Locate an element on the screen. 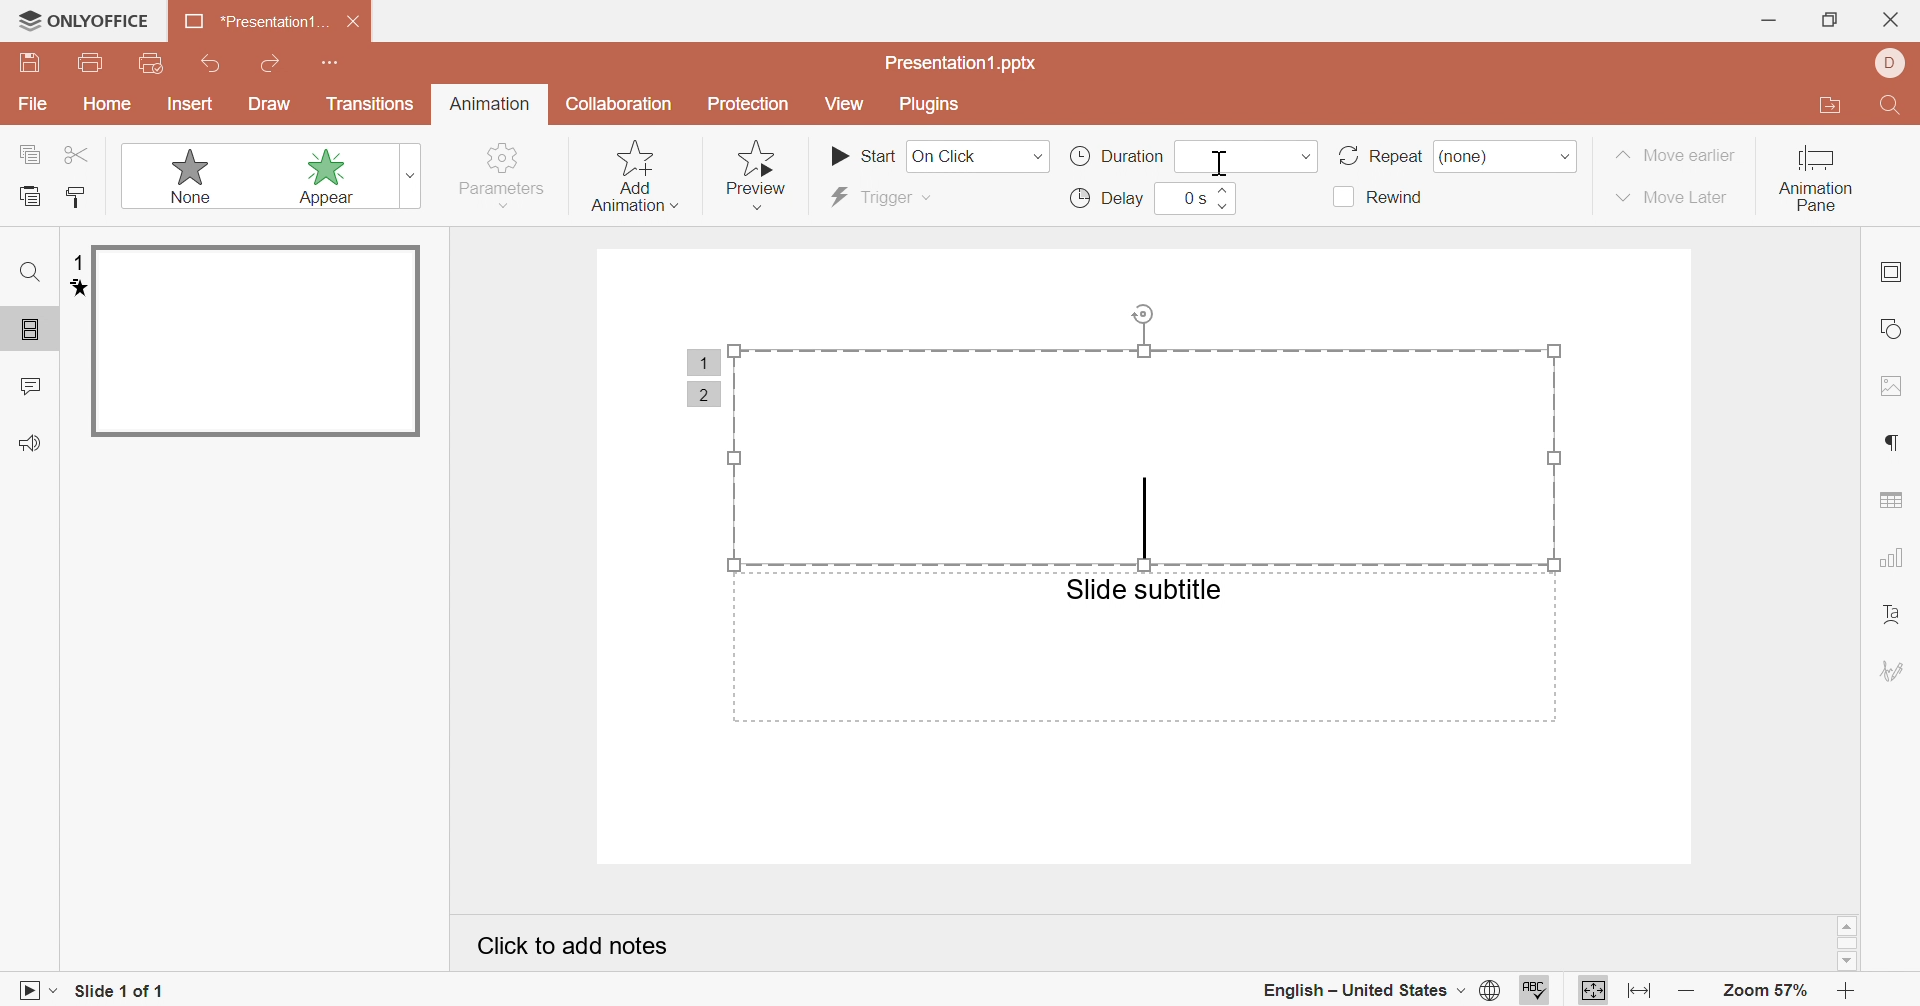 The height and width of the screenshot is (1006, 1920). fit to width is located at coordinates (1637, 992).